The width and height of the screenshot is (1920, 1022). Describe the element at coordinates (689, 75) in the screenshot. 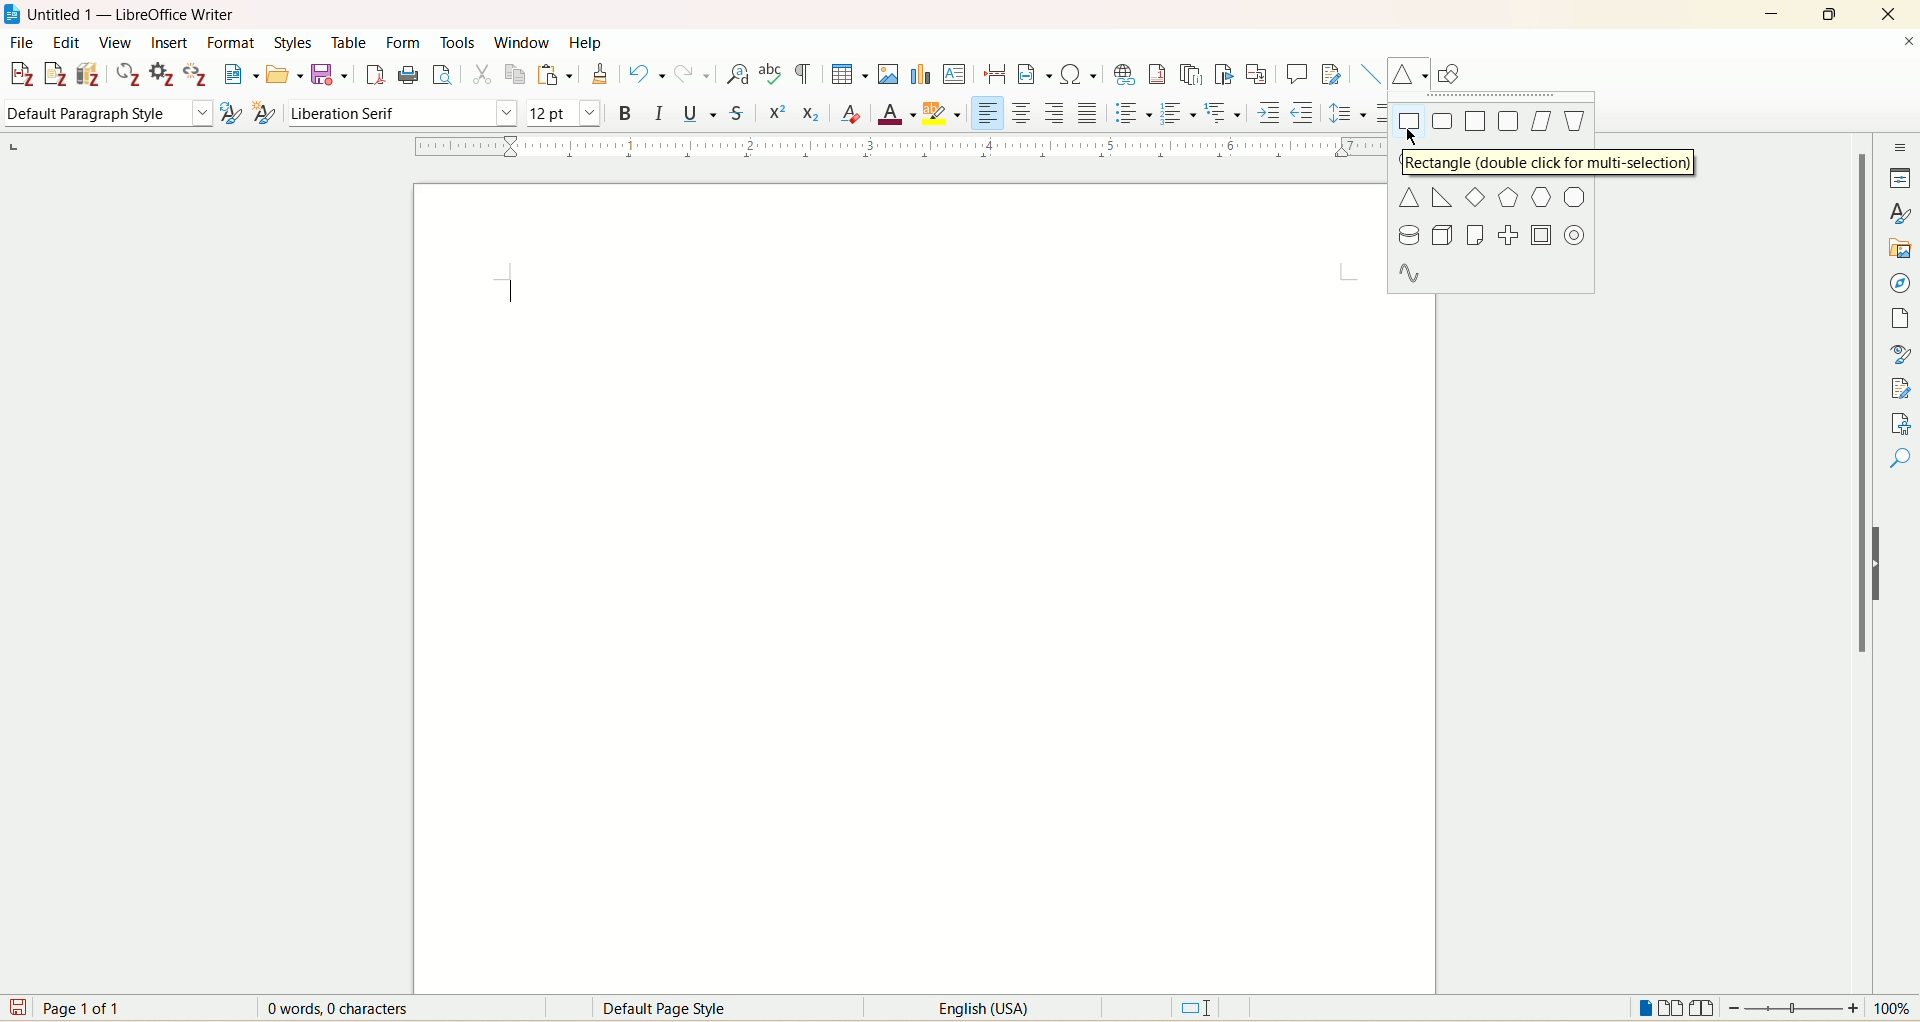

I see `redo` at that location.